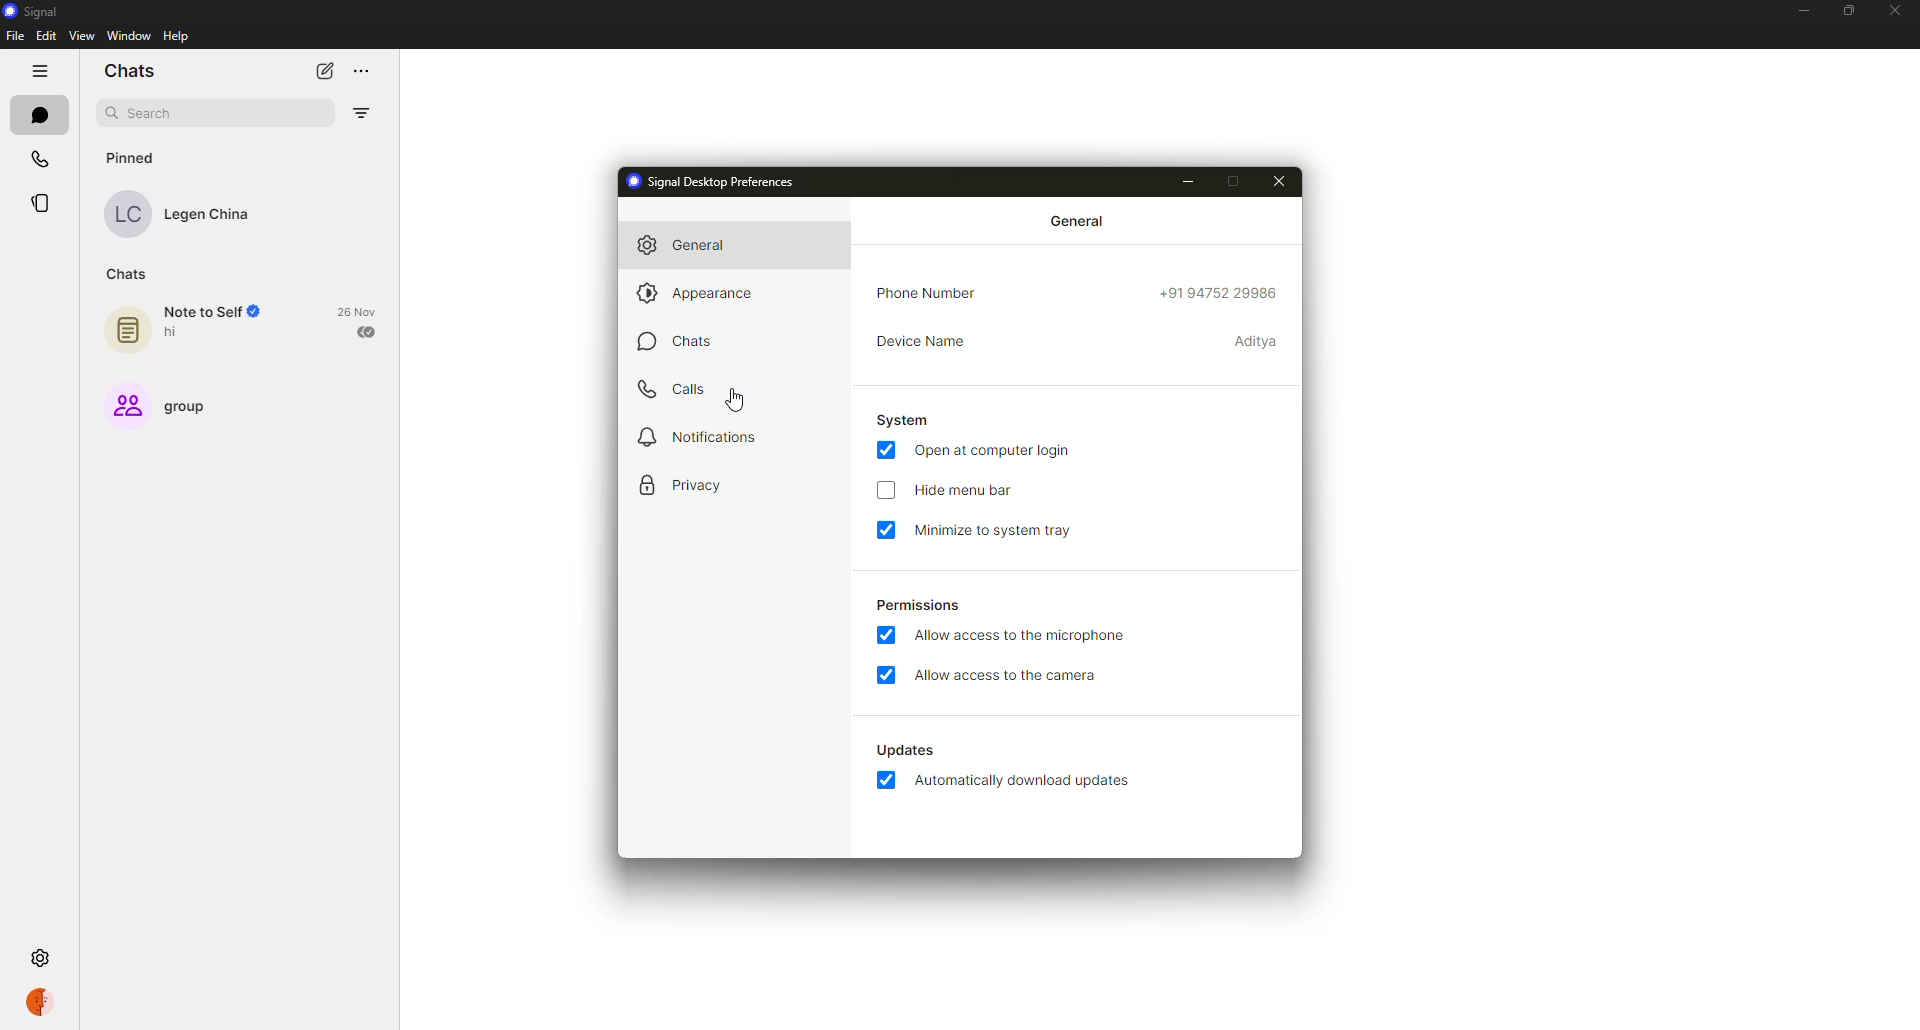  What do you see at coordinates (892, 529) in the screenshot?
I see `enabled` at bounding box center [892, 529].